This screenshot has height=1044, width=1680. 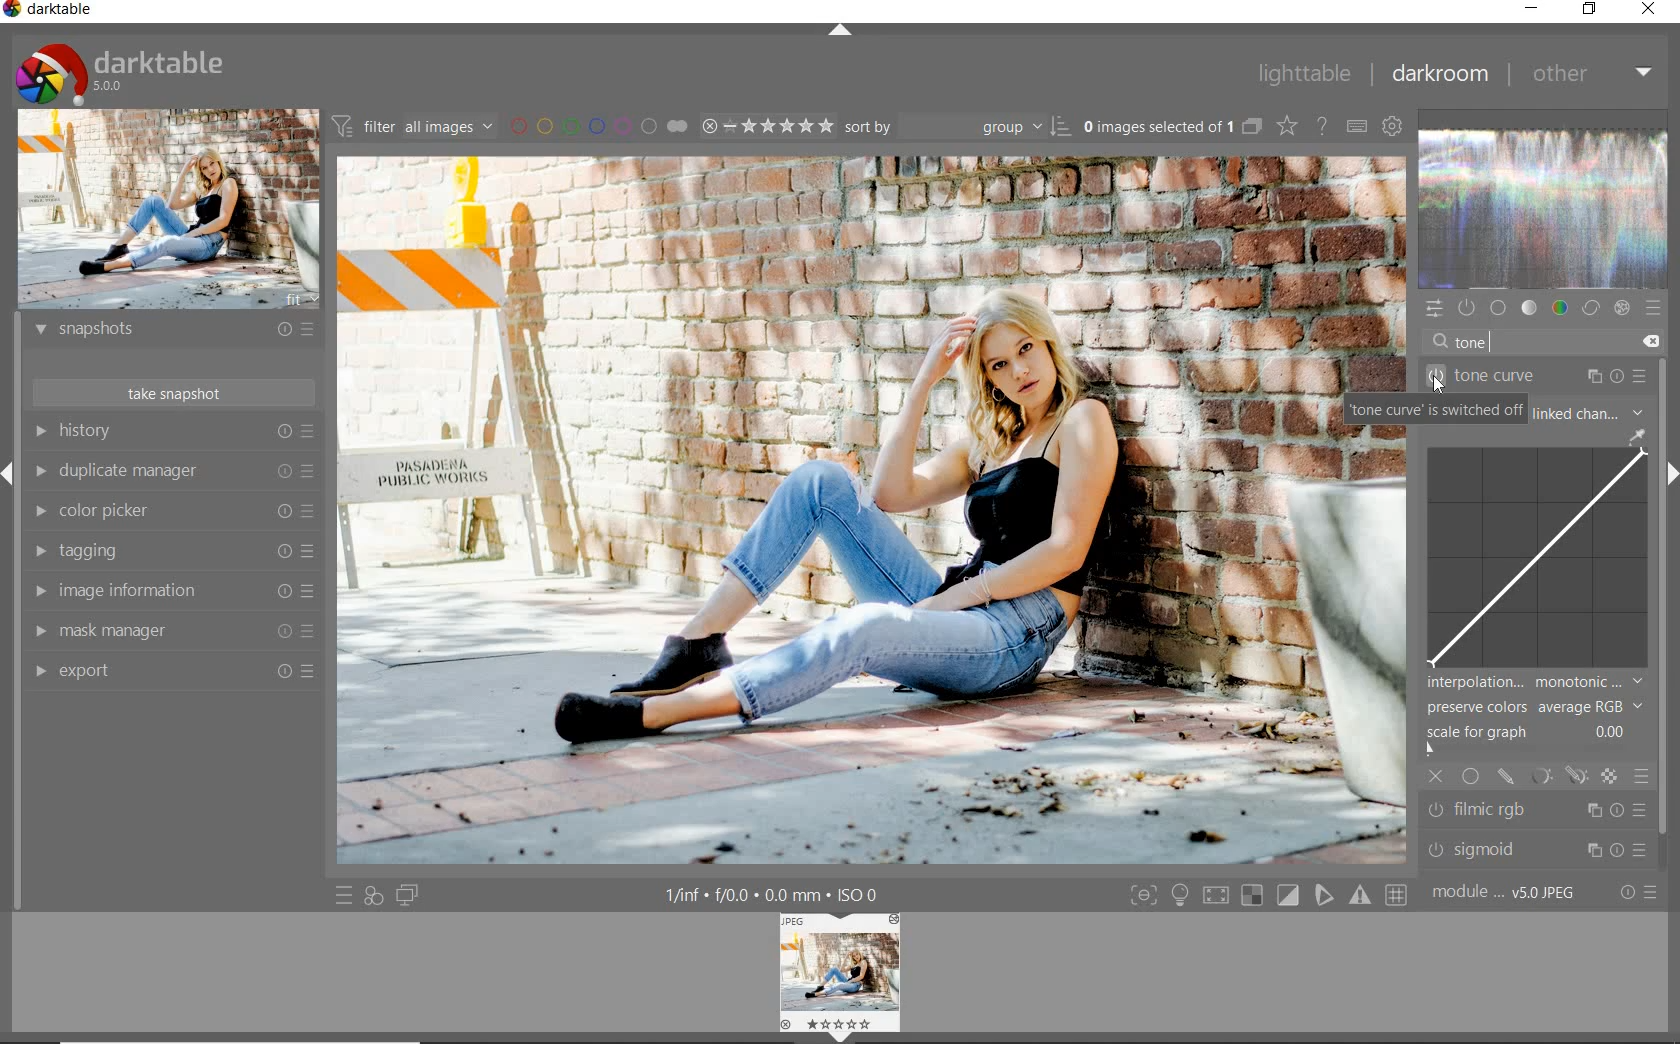 I want to click on tone curve, so click(x=1535, y=374).